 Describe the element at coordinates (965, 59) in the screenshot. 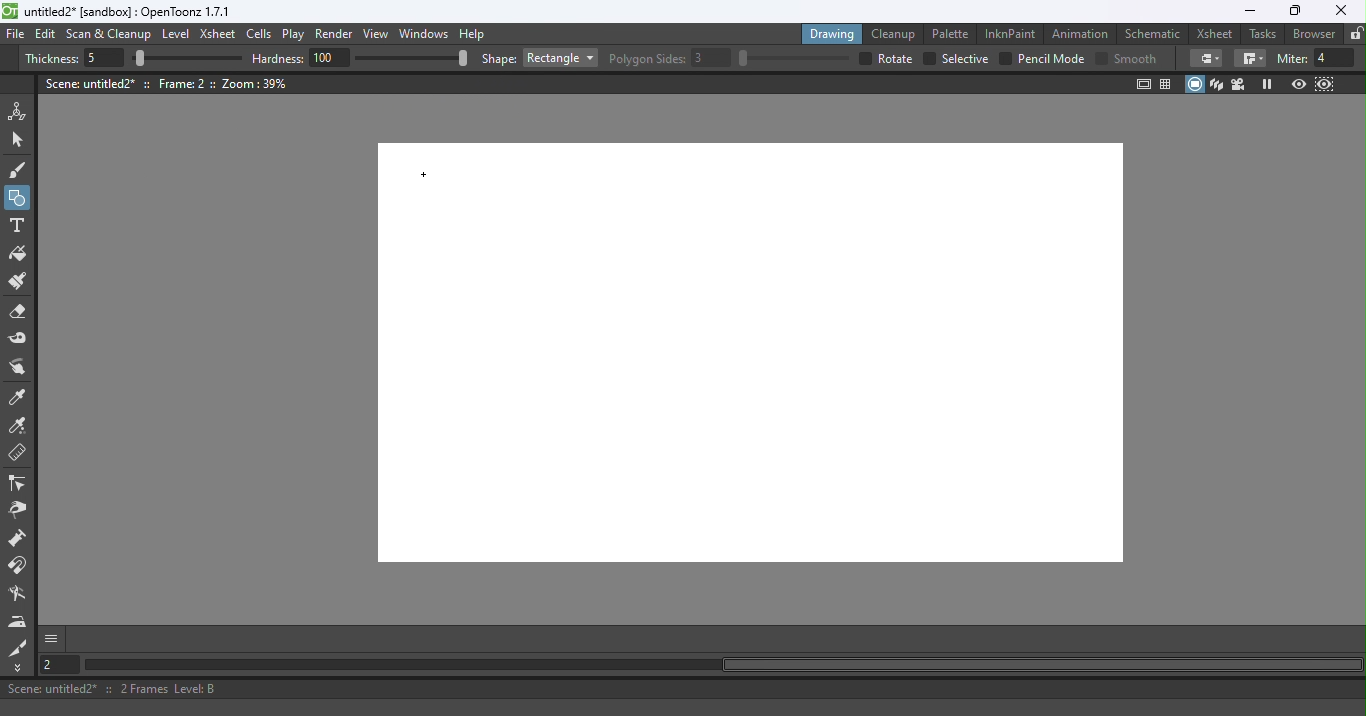

I see `selective` at that location.